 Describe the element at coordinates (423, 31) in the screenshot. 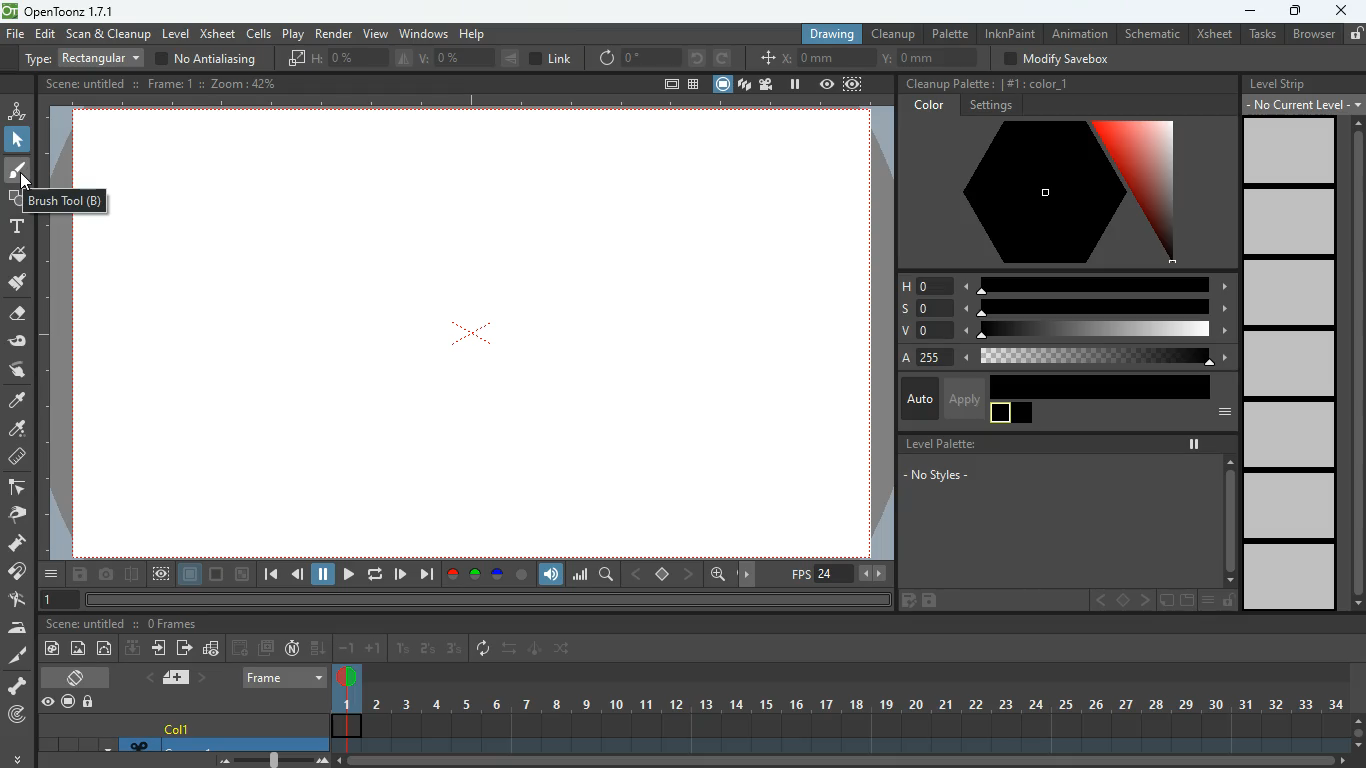

I see `windows` at that location.